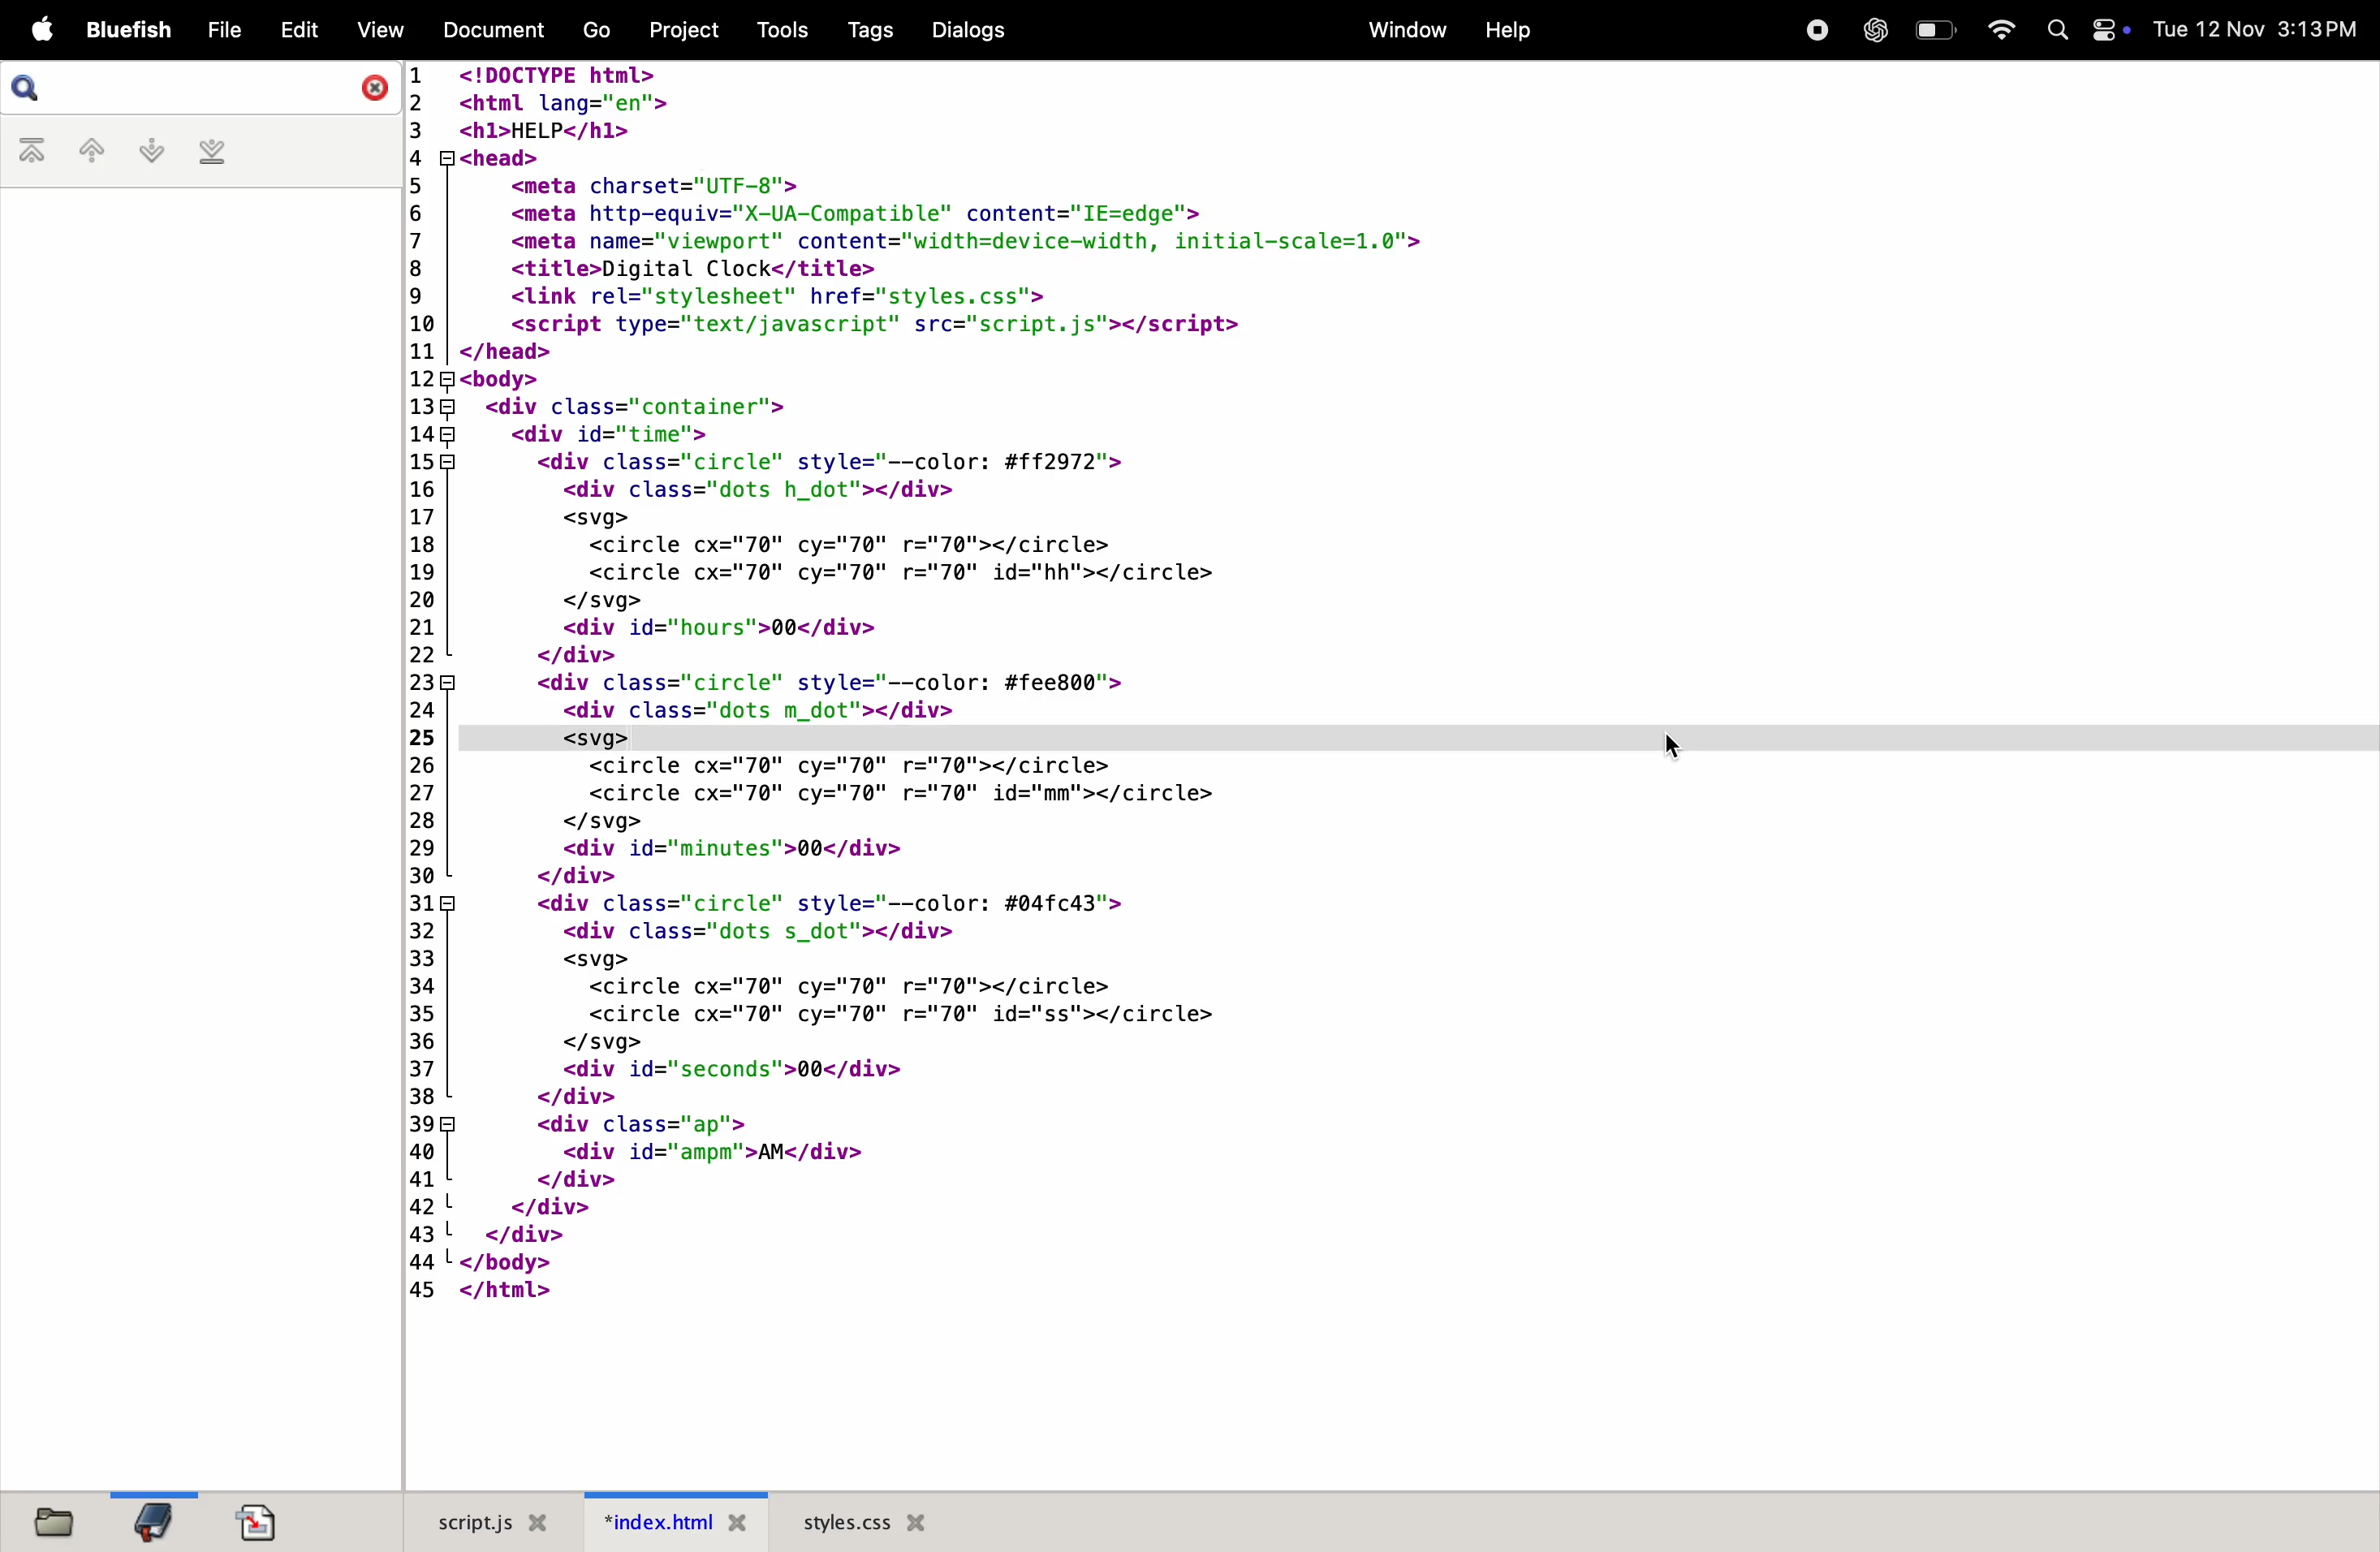  What do you see at coordinates (152, 1520) in the screenshot?
I see `bookmark` at bounding box center [152, 1520].